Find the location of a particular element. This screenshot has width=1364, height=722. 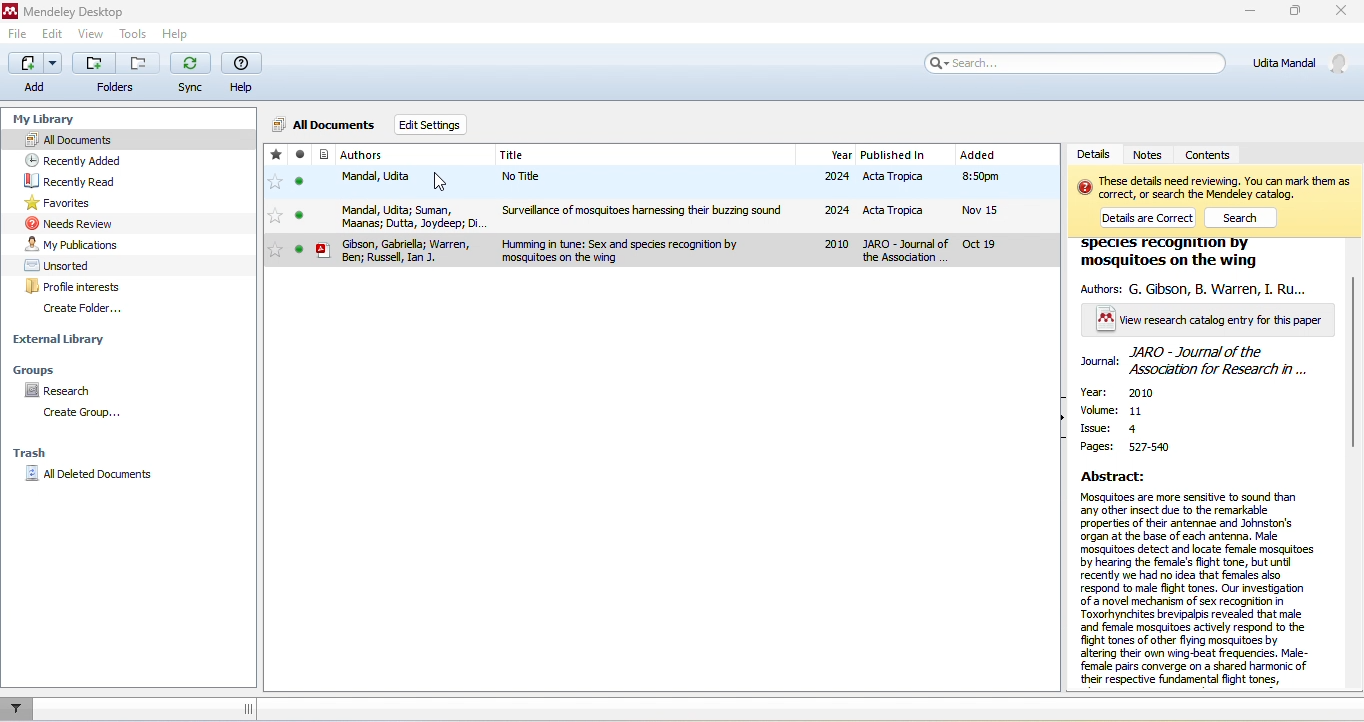

minimize is located at coordinates (1253, 13).